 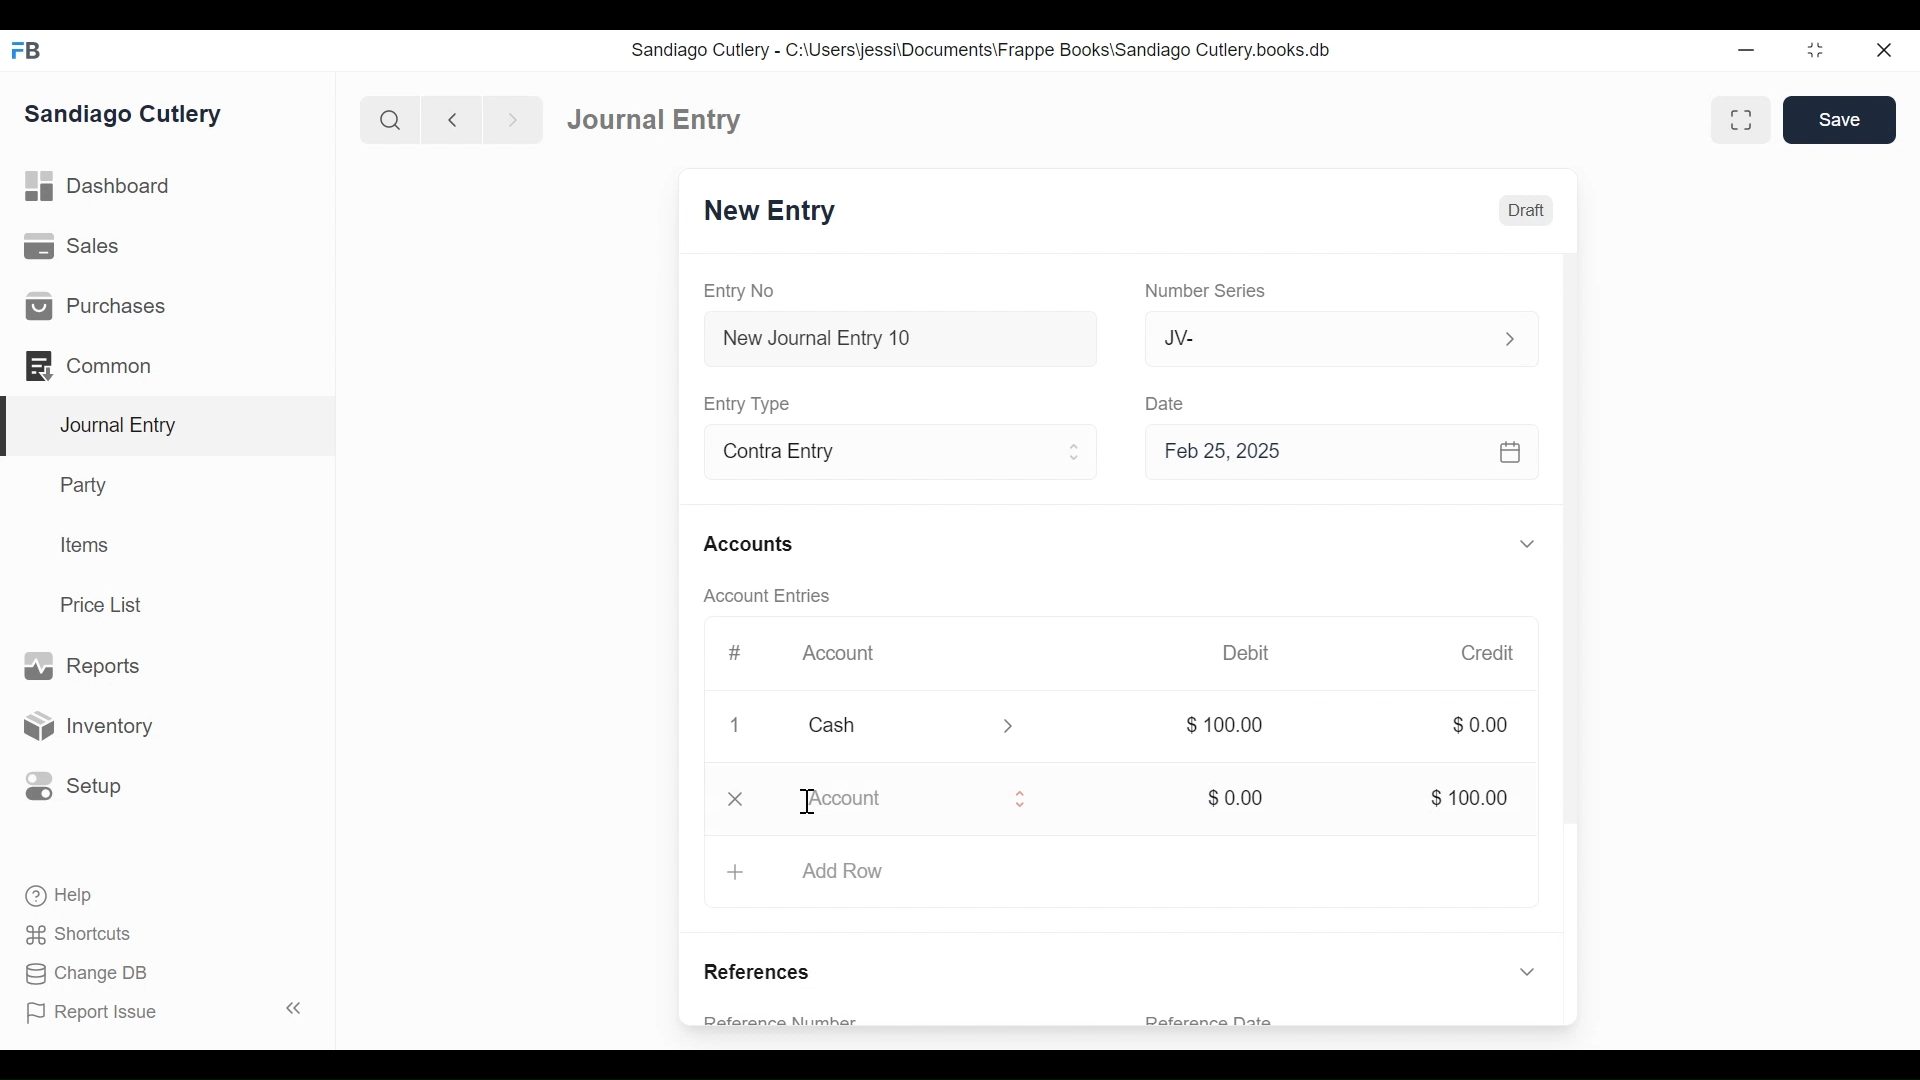 What do you see at coordinates (736, 727) in the screenshot?
I see `Close` at bounding box center [736, 727].